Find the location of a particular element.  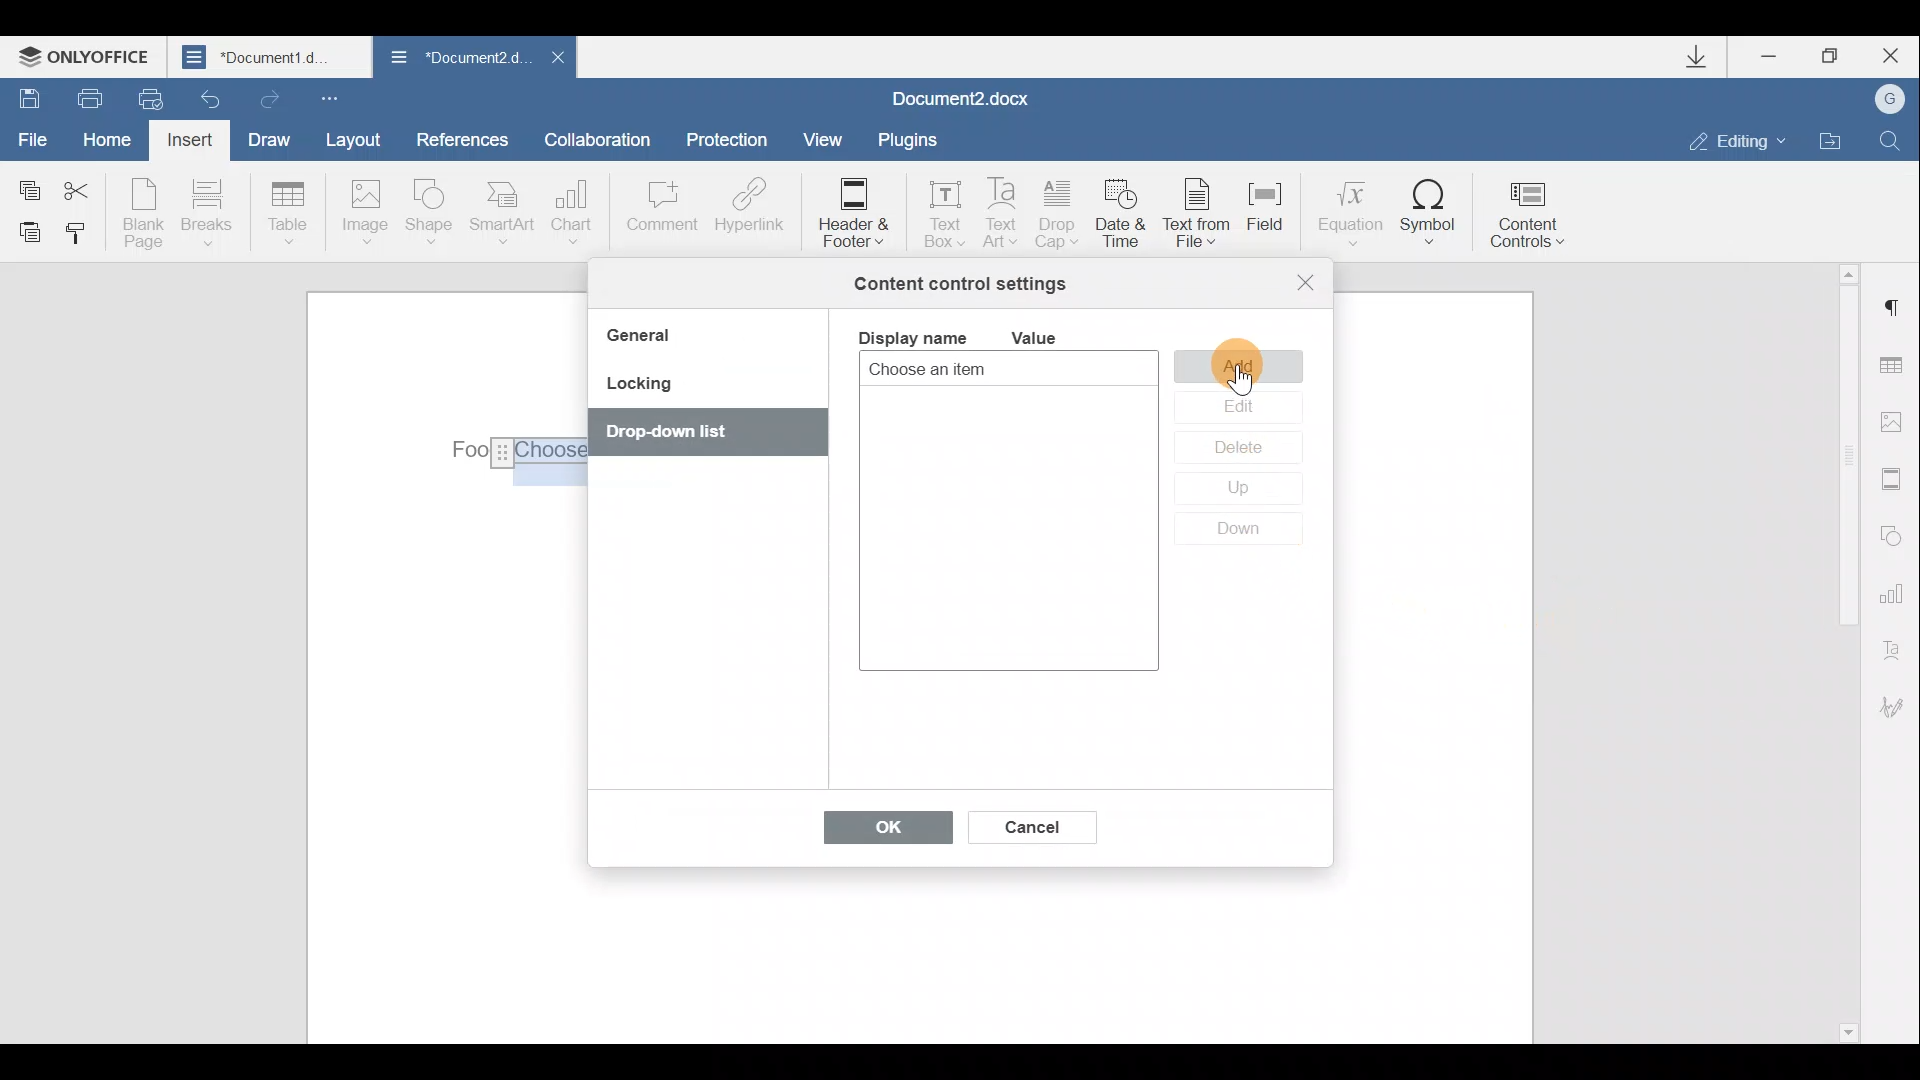

Paragraph settings is located at coordinates (1894, 308).